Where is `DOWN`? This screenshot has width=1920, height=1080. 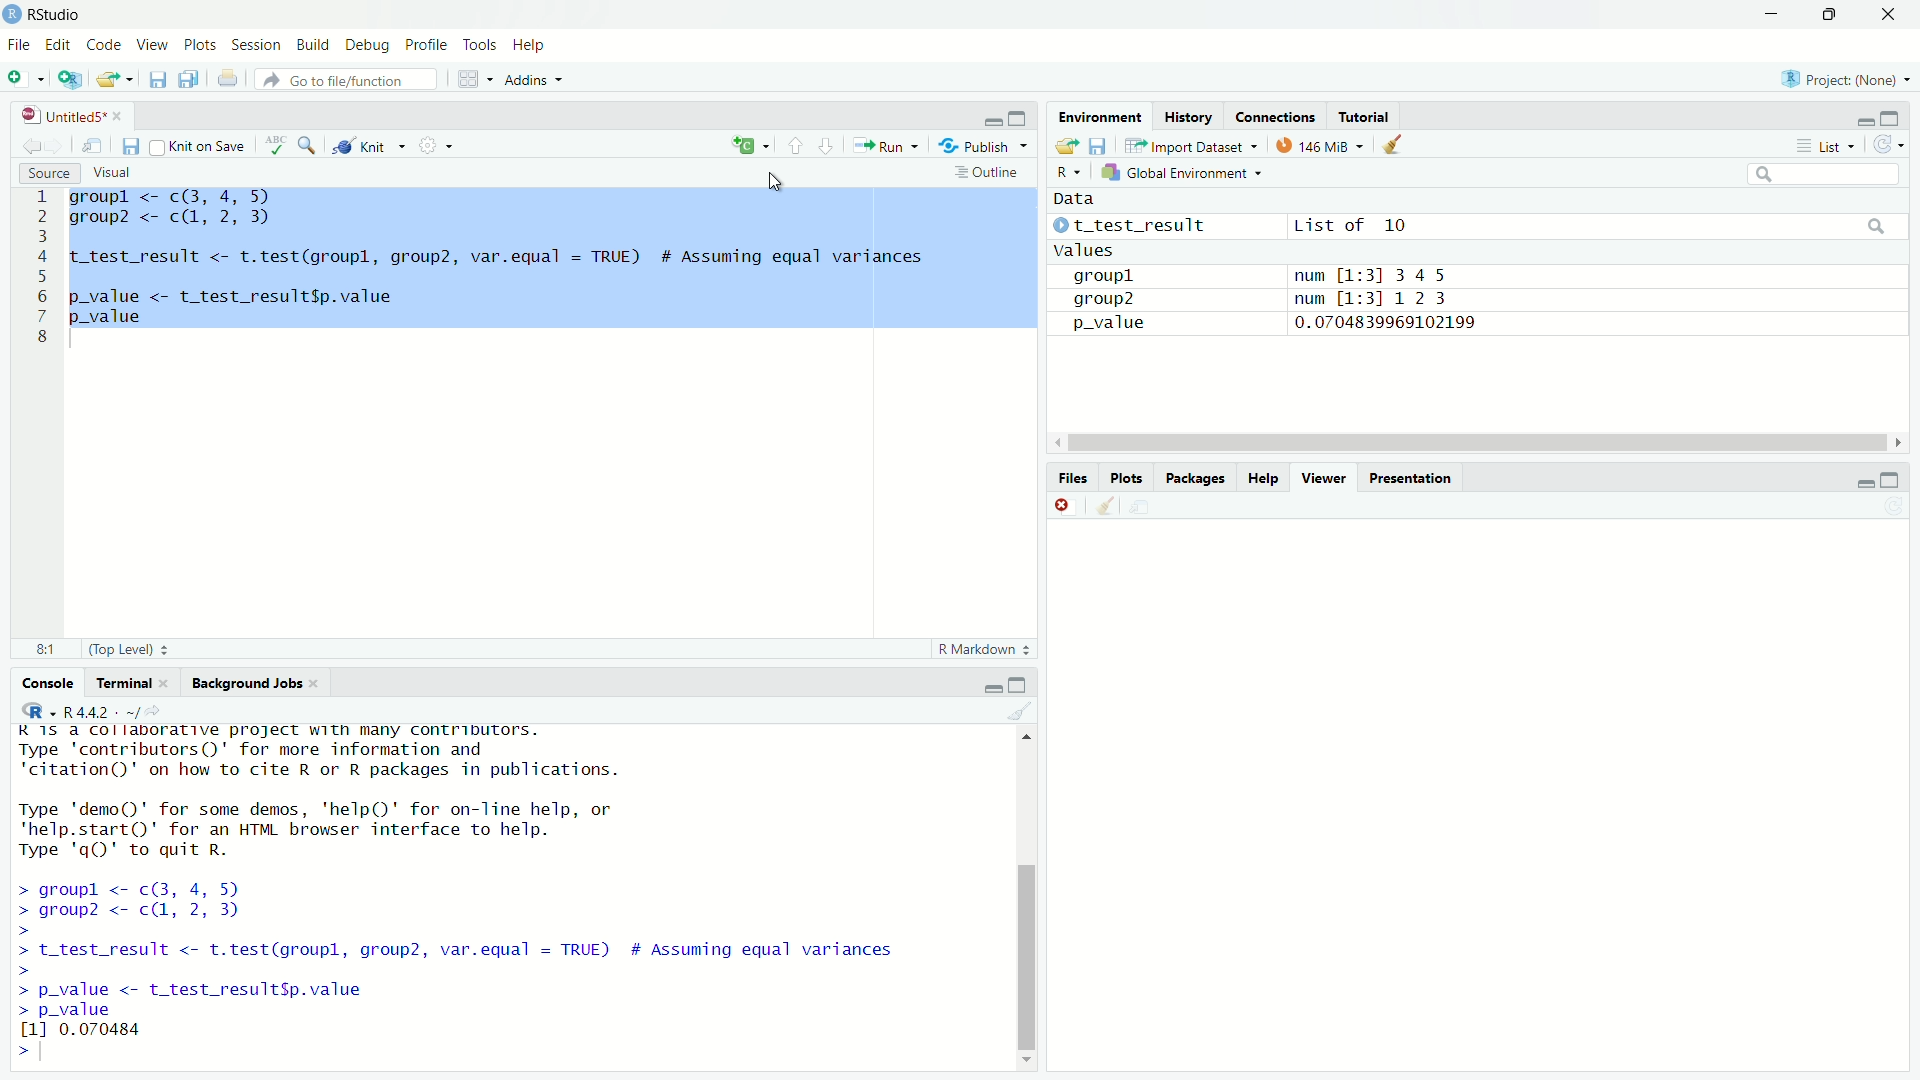 DOWN is located at coordinates (1828, 14).